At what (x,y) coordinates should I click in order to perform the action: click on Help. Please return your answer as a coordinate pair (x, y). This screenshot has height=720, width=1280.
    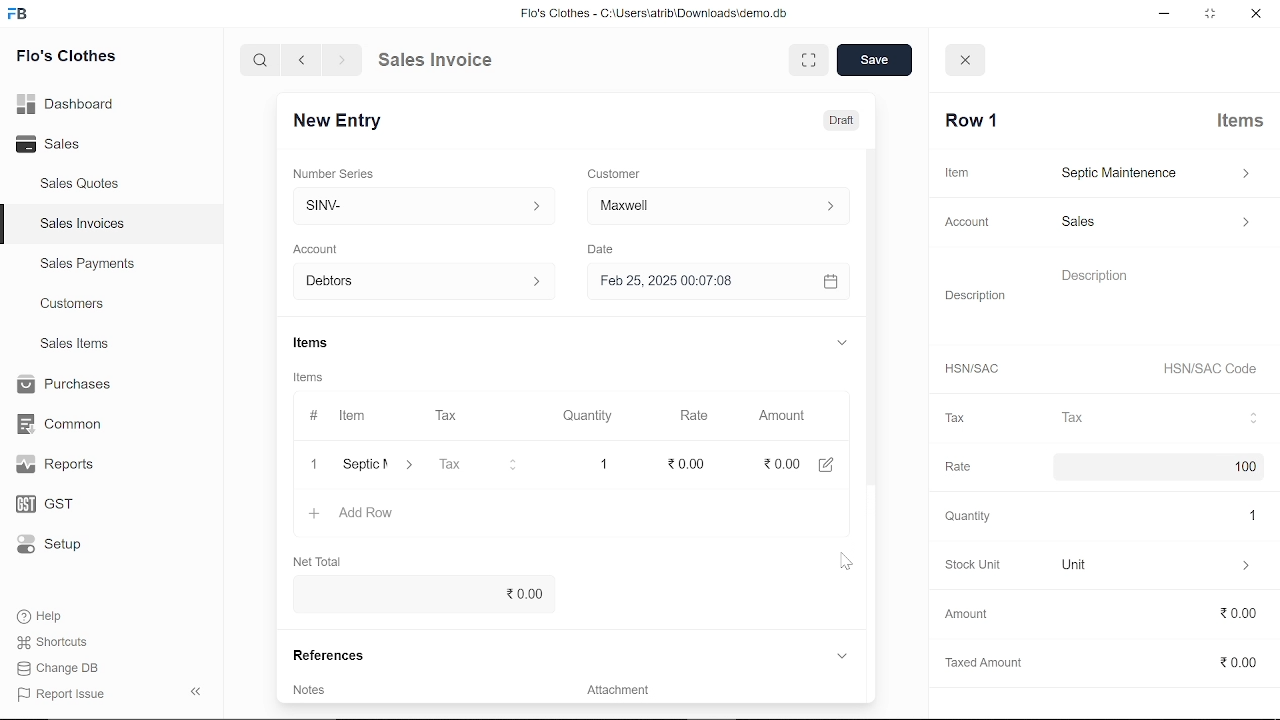
    Looking at the image, I should click on (42, 616).